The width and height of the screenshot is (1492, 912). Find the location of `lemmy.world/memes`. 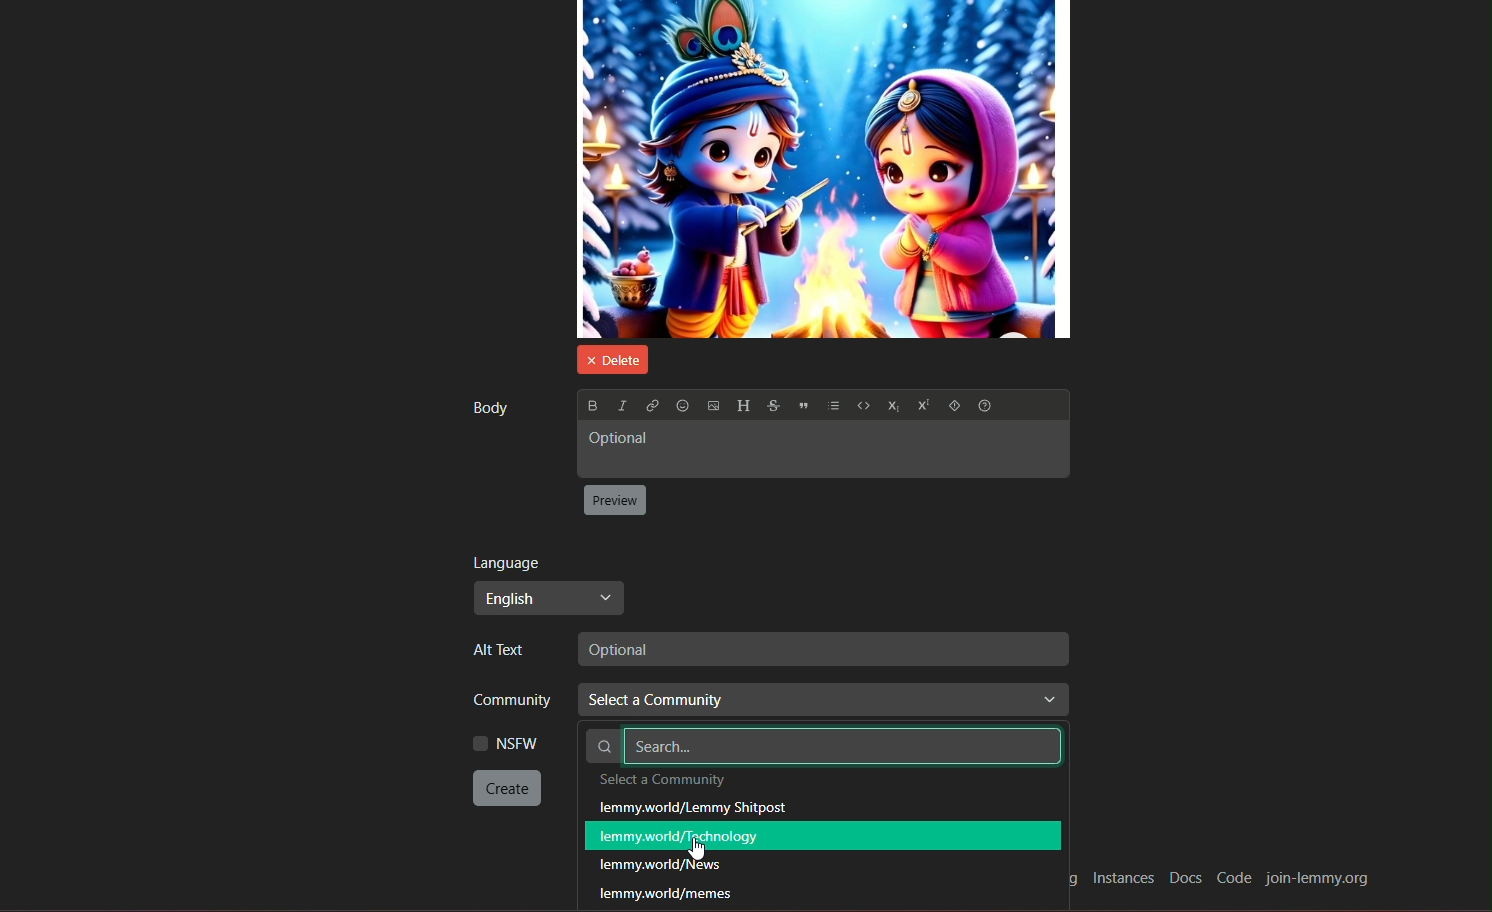

lemmy.world/memes is located at coordinates (675, 893).